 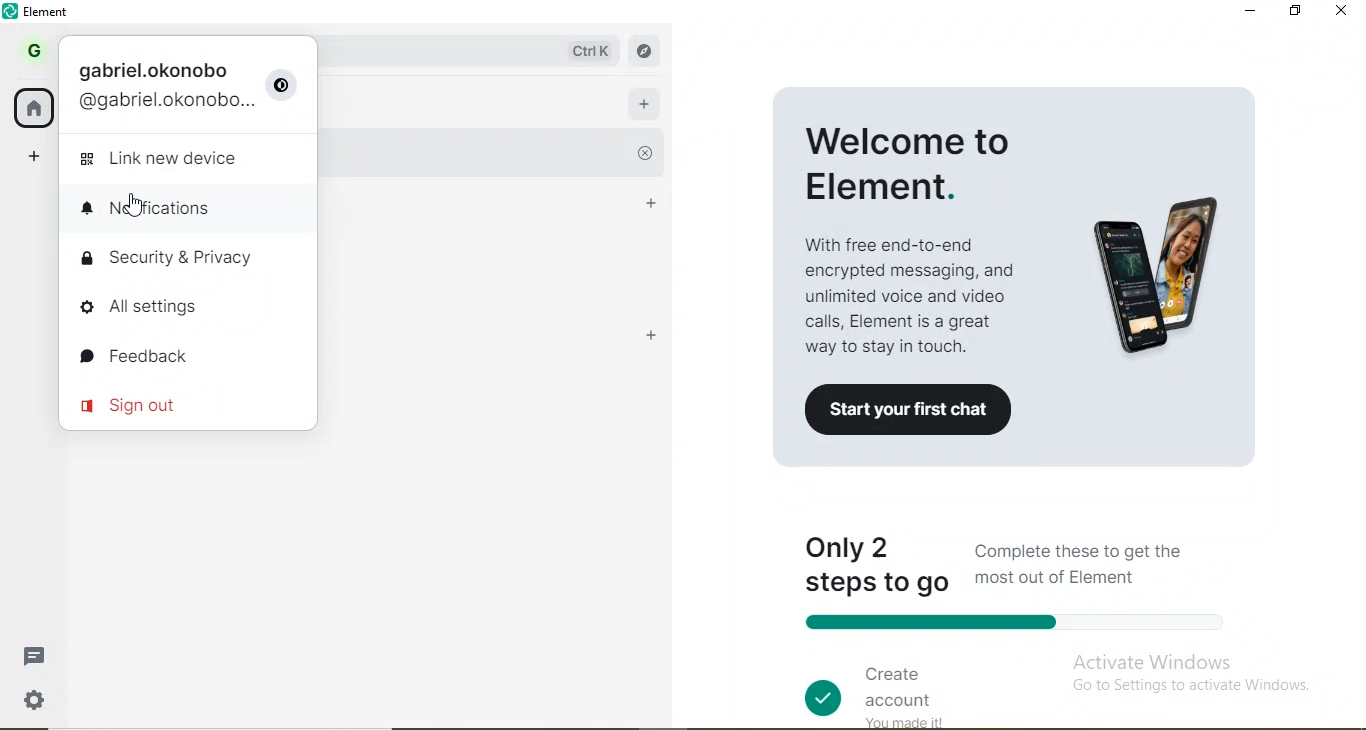 What do you see at coordinates (654, 205) in the screenshot?
I see `people` at bounding box center [654, 205].